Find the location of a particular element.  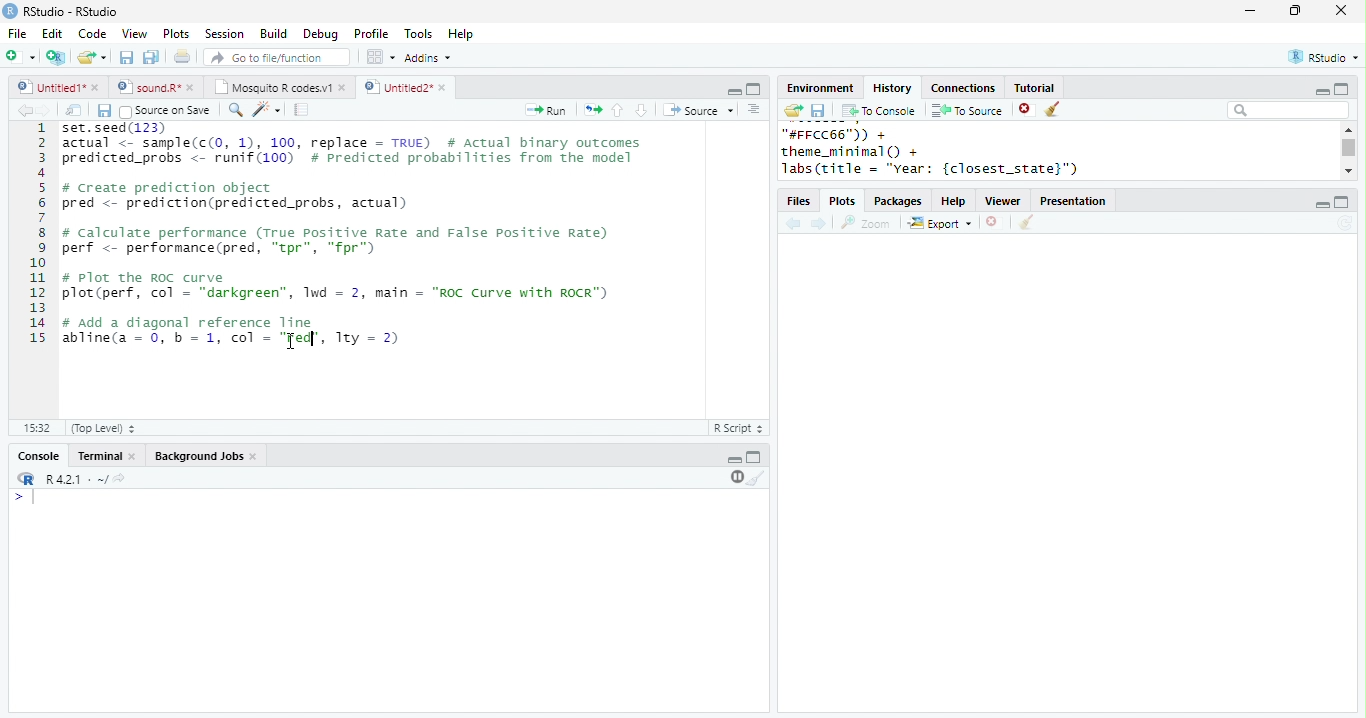

scroll down is located at coordinates (1348, 170).